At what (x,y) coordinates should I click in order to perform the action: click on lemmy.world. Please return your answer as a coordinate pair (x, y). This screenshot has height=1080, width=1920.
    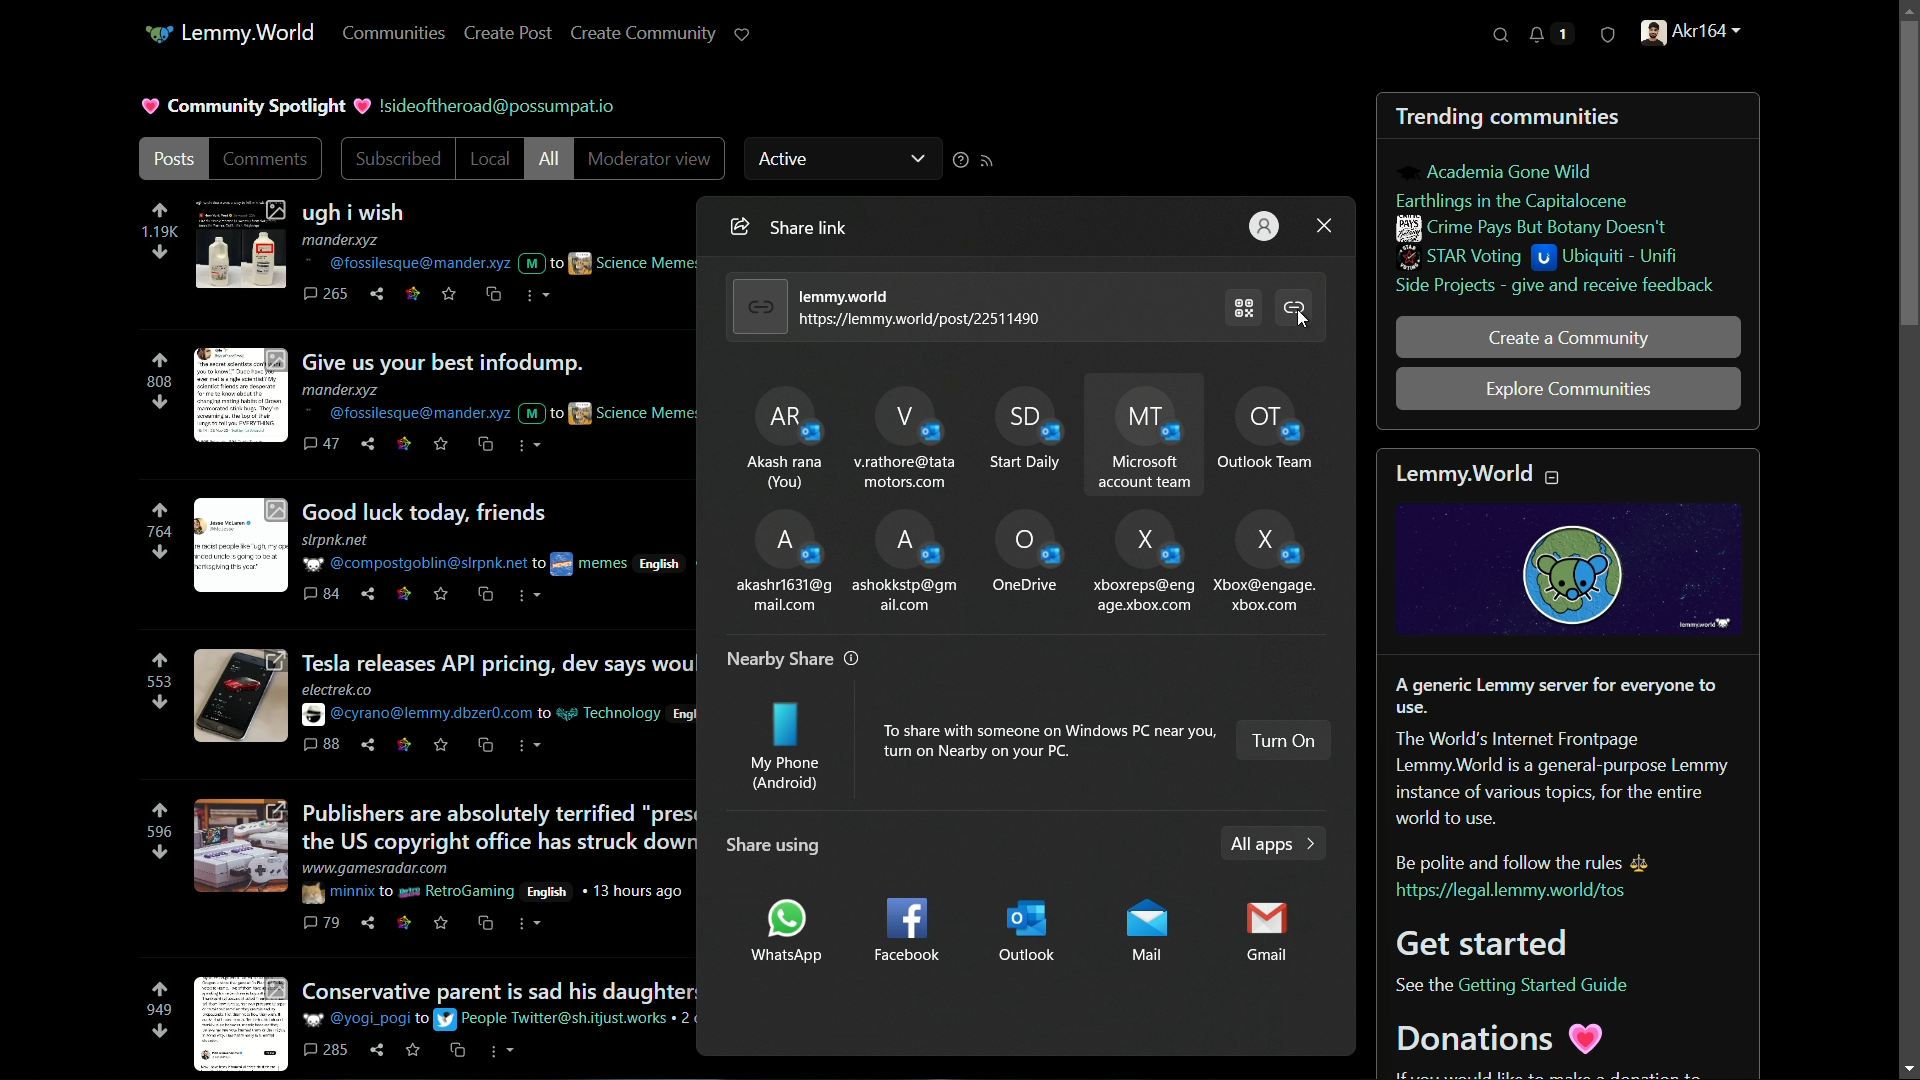
    Looking at the image, I should click on (229, 35).